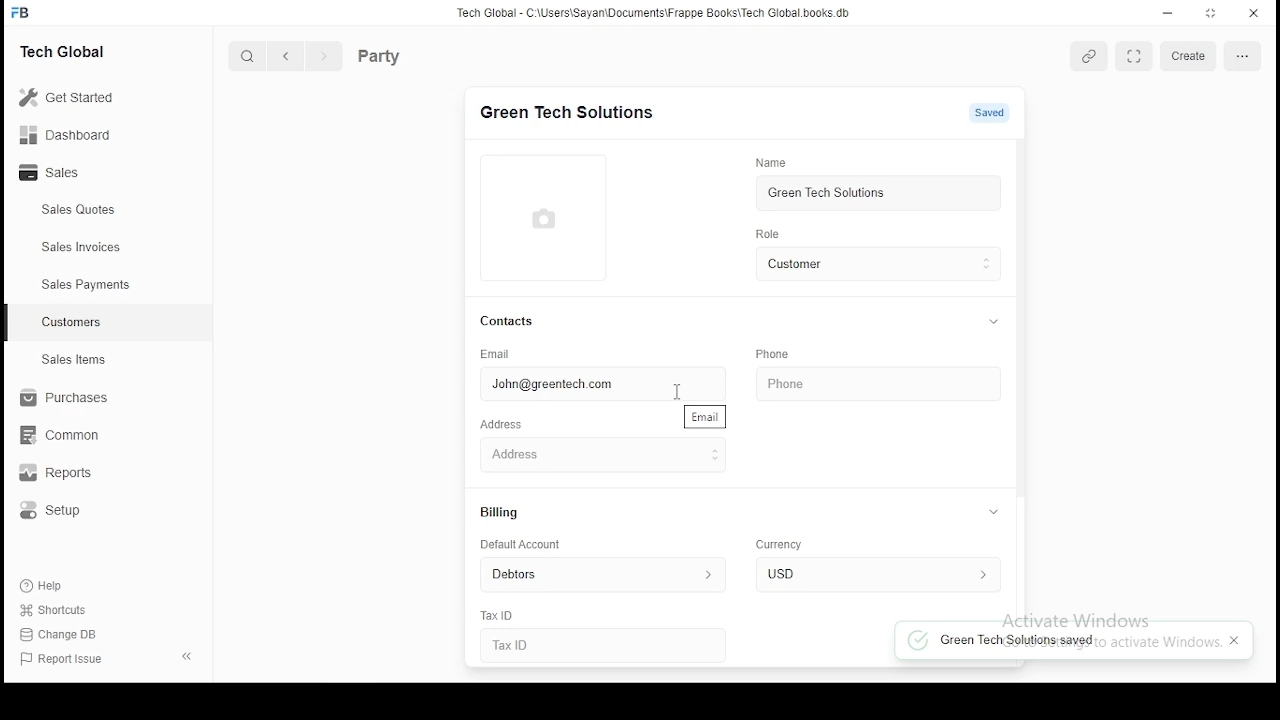 This screenshot has height=720, width=1280. Describe the element at coordinates (998, 322) in the screenshot. I see `collapse` at that location.